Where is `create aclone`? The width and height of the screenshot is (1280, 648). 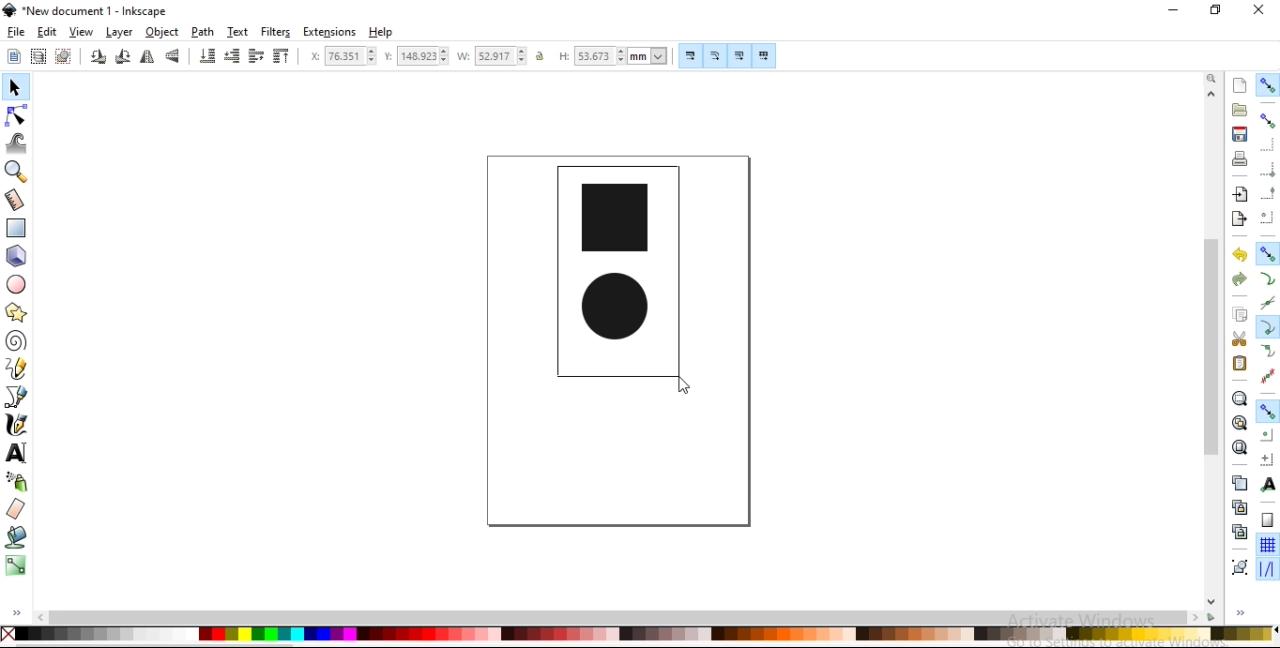
create aclone is located at coordinates (1238, 508).